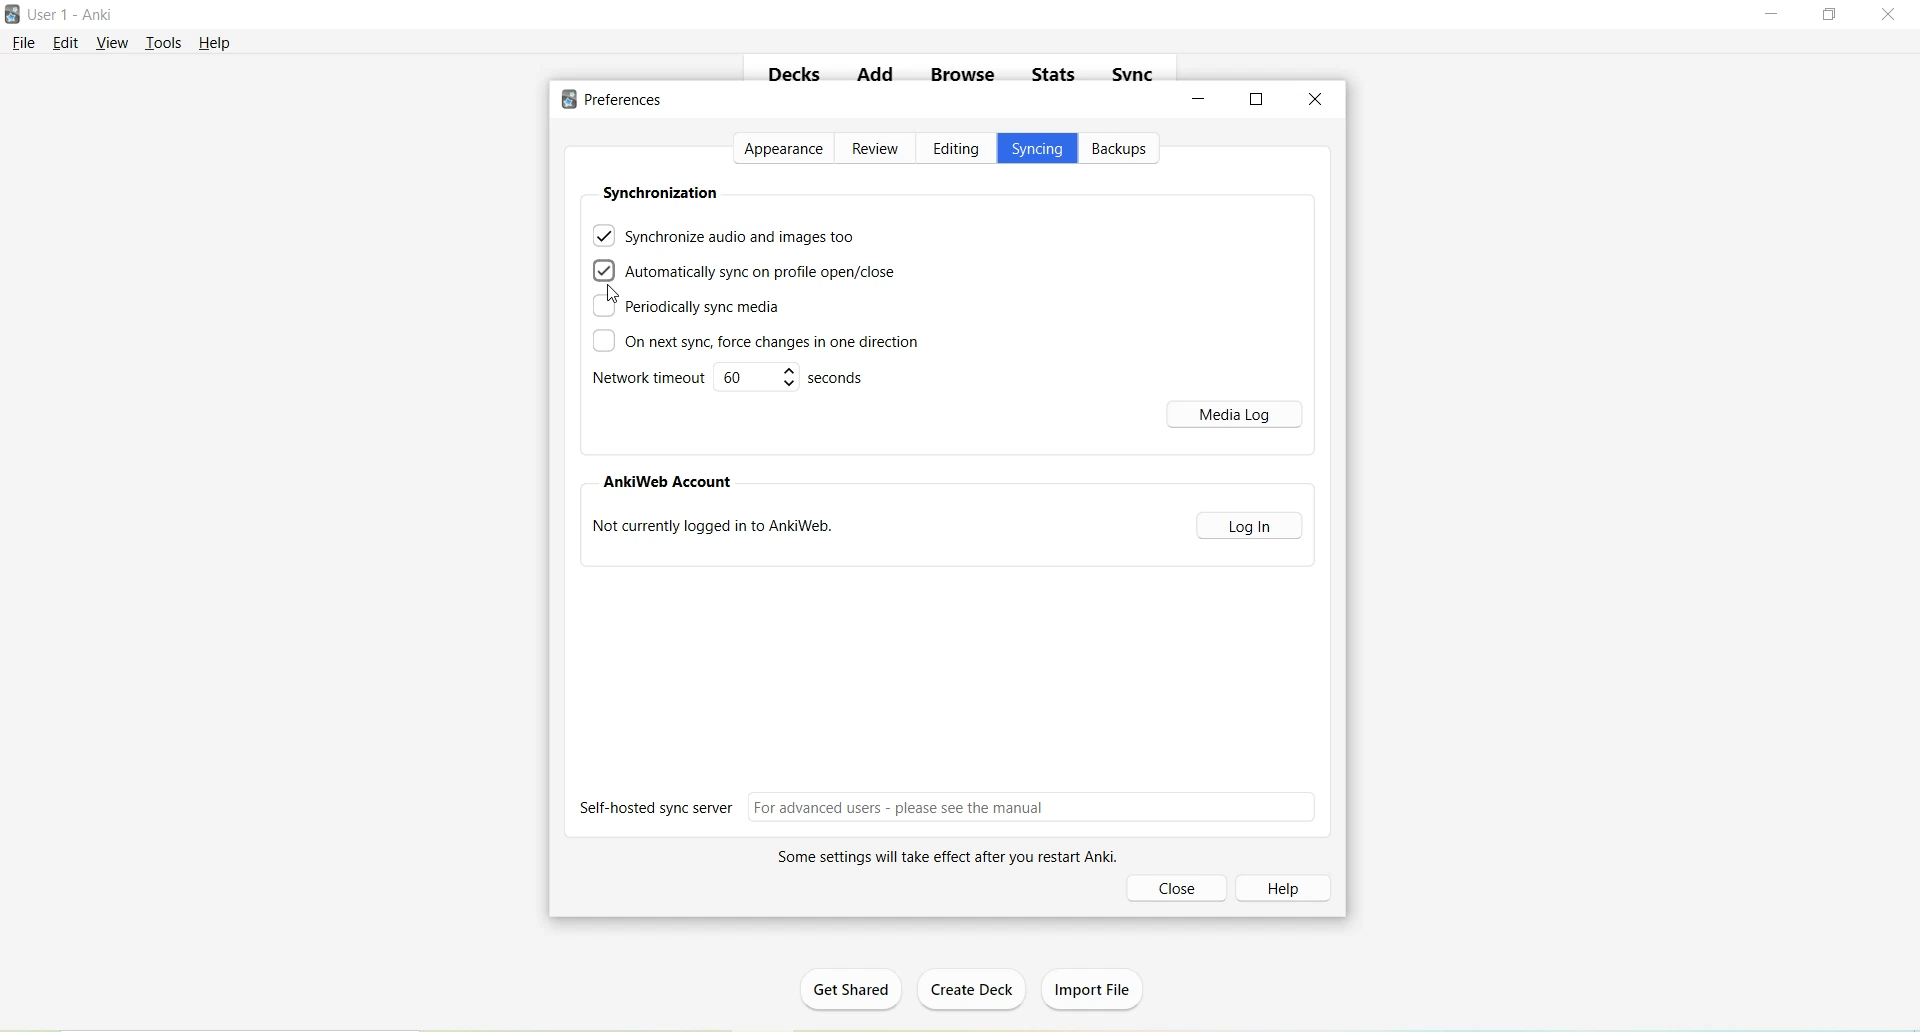 Image resolution: width=1920 pixels, height=1032 pixels. Describe the element at coordinates (732, 380) in the screenshot. I see `Network timeout` at that location.